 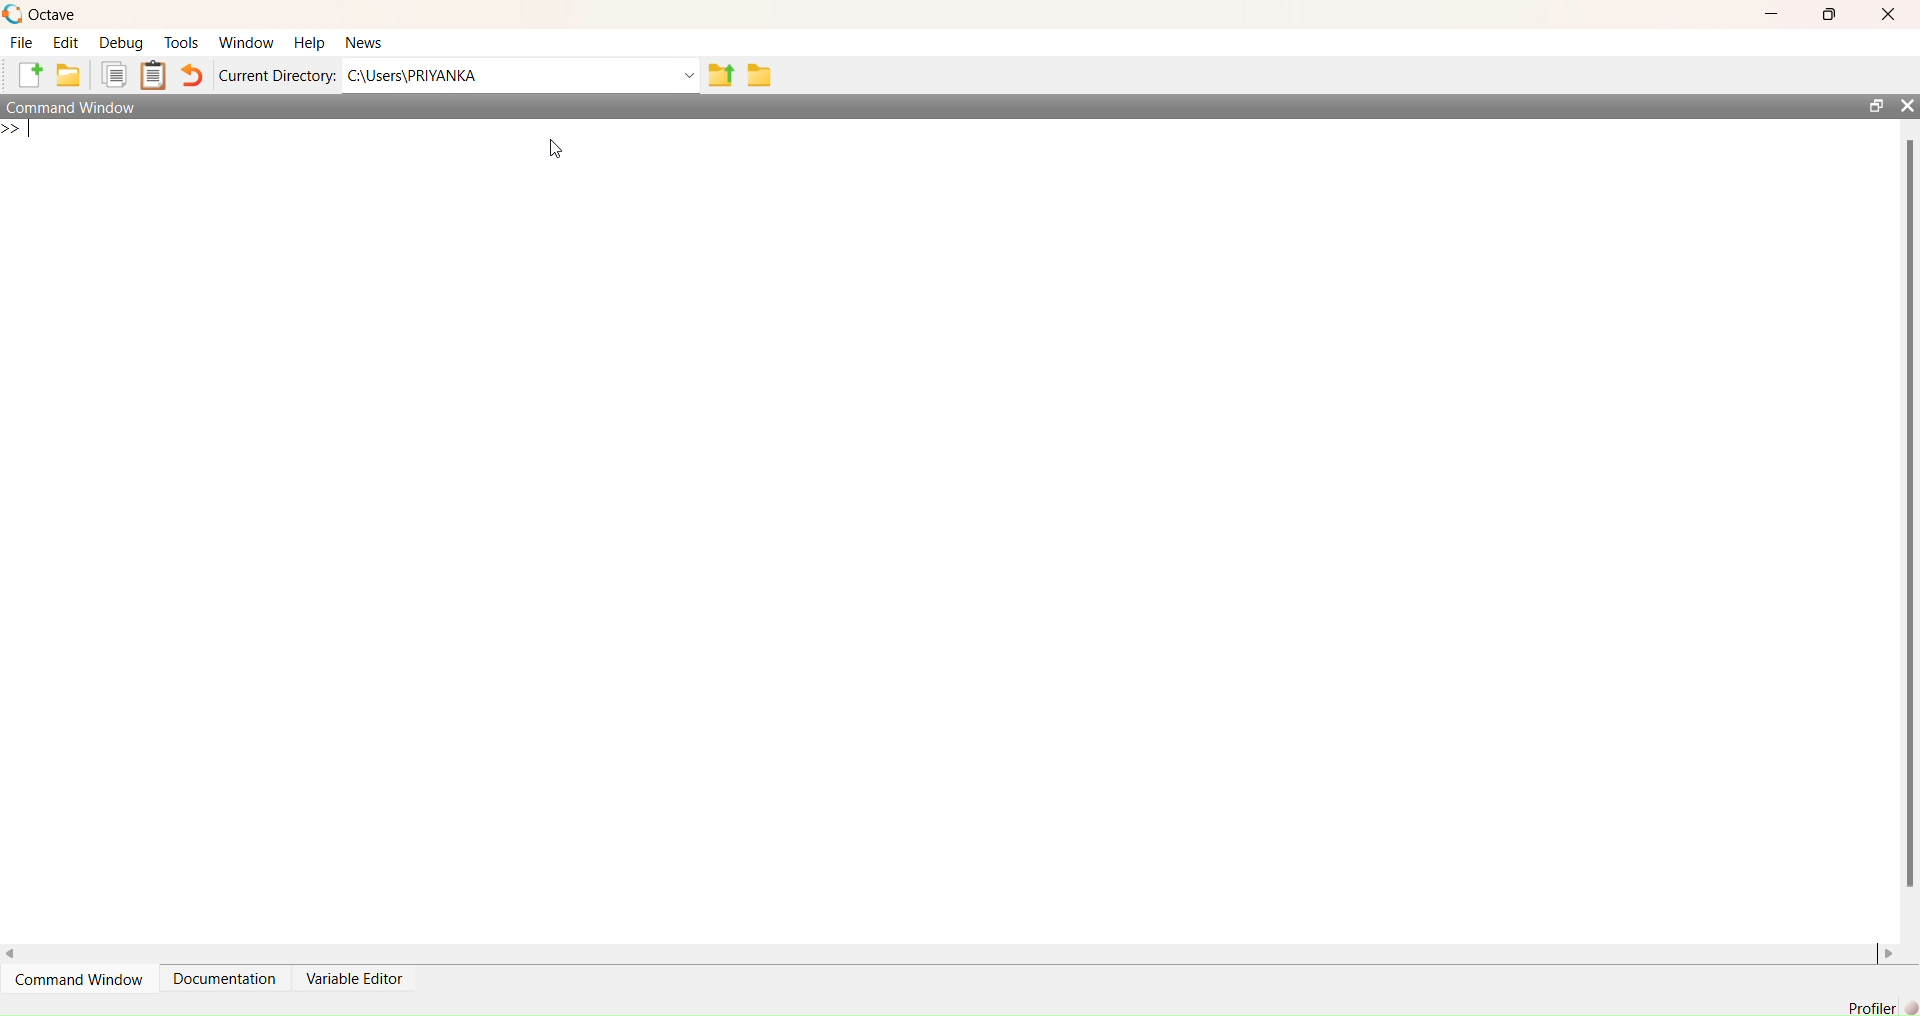 What do you see at coordinates (82, 979) in the screenshot?
I see `command window` at bounding box center [82, 979].